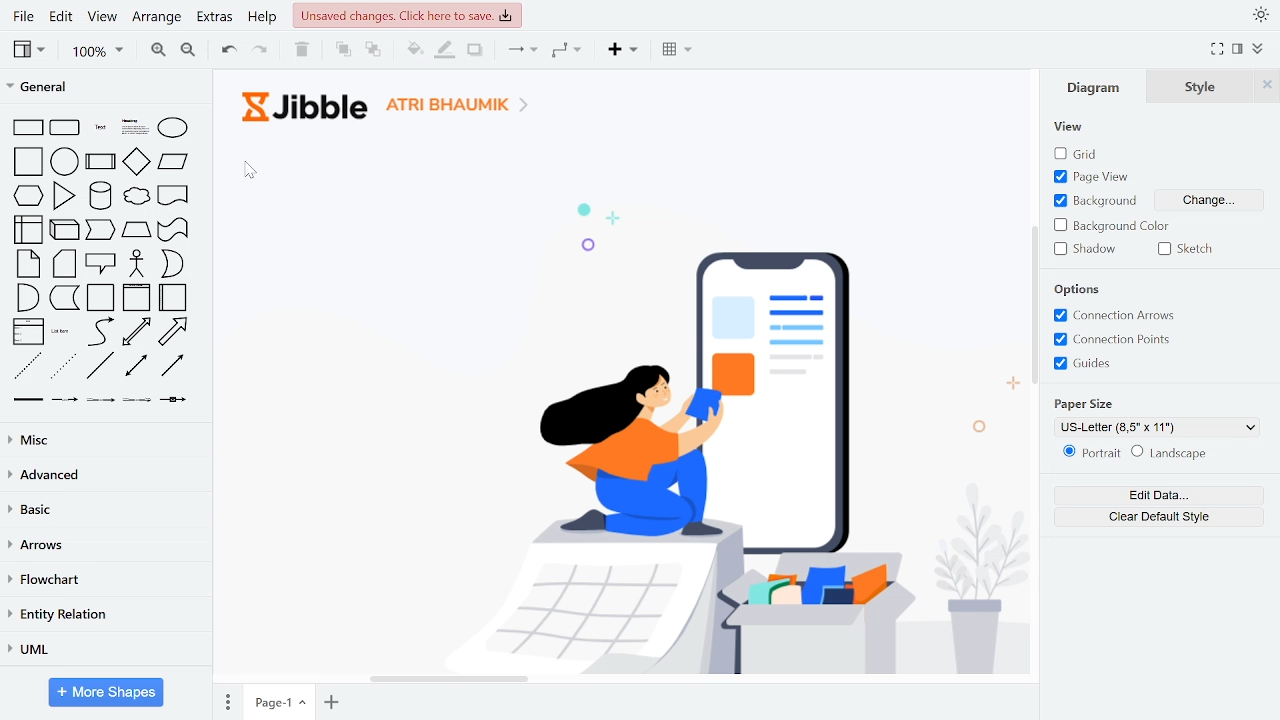 This screenshot has height=720, width=1280. Describe the element at coordinates (26, 160) in the screenshot. I see `general shapes` at that location.